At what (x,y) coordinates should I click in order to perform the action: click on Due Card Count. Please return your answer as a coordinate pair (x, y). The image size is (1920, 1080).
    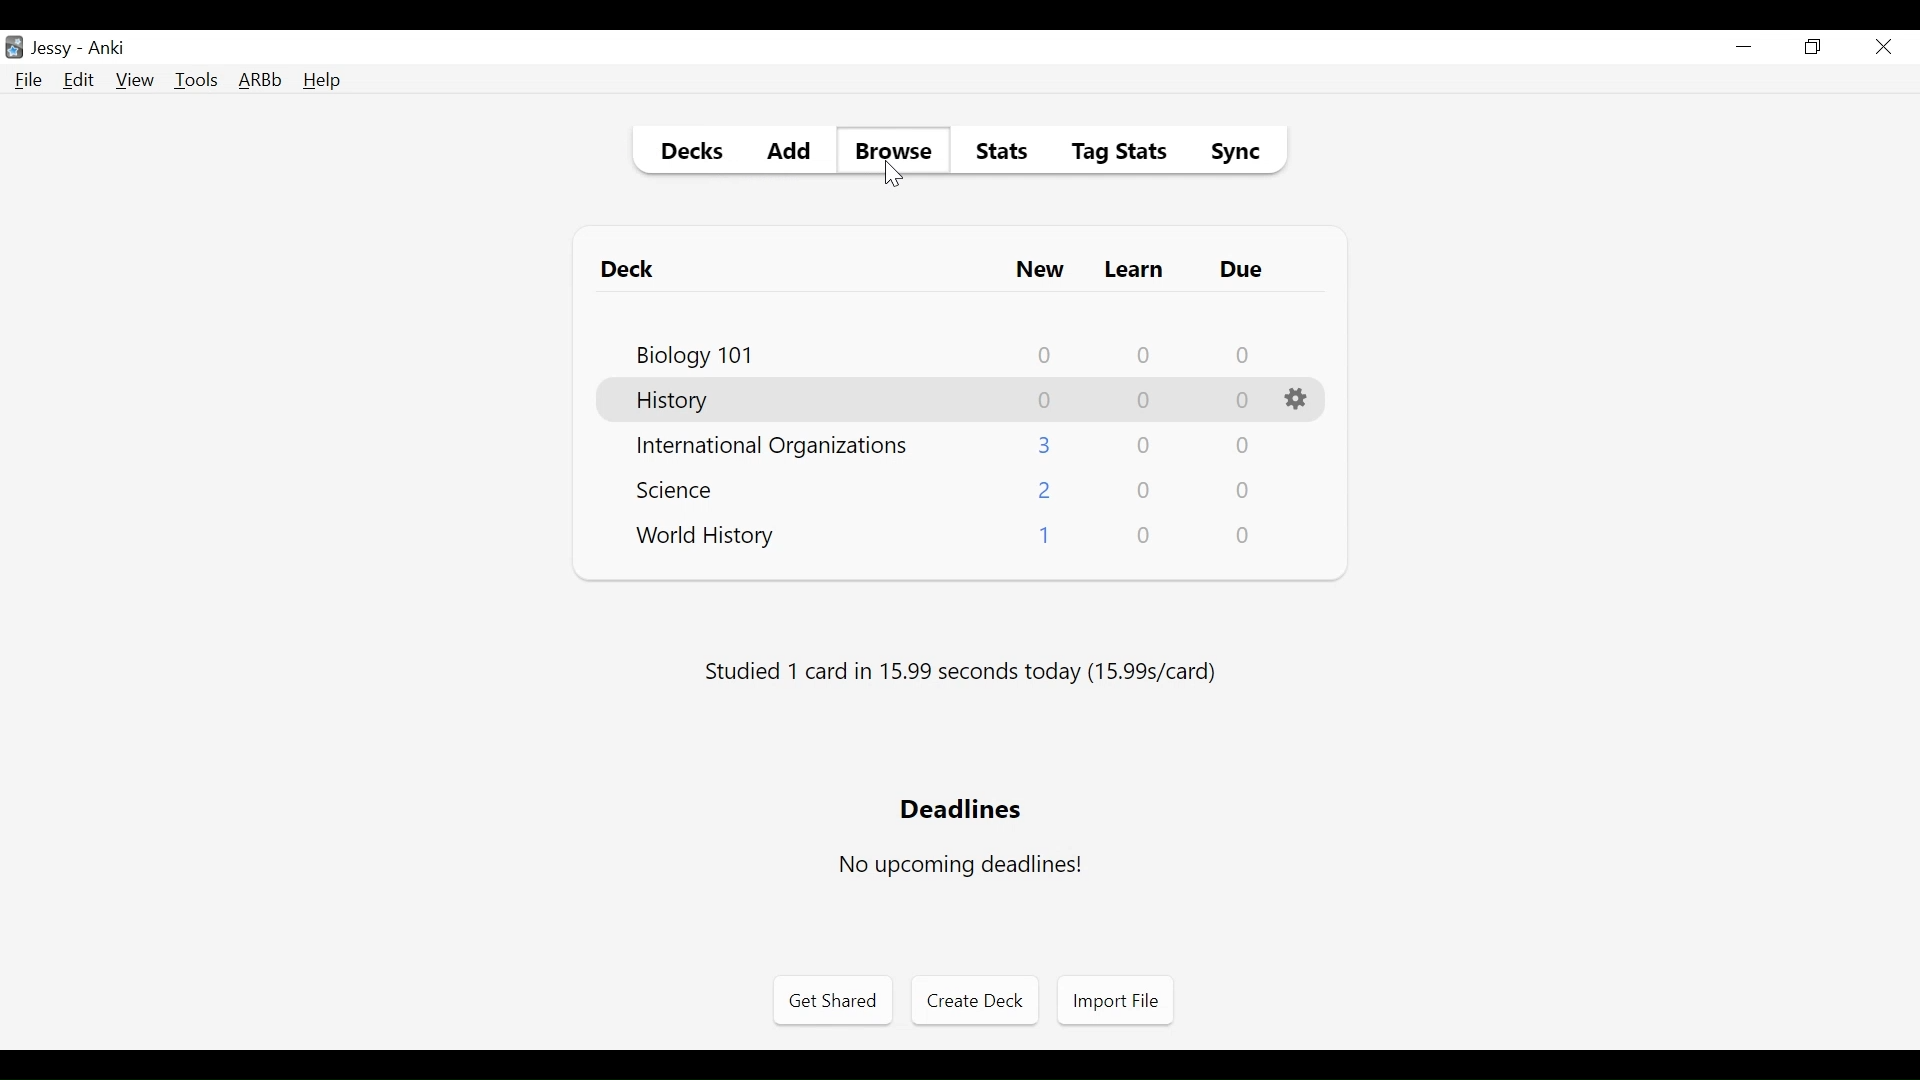
    Looking at the image, I should click on (1241, 536).